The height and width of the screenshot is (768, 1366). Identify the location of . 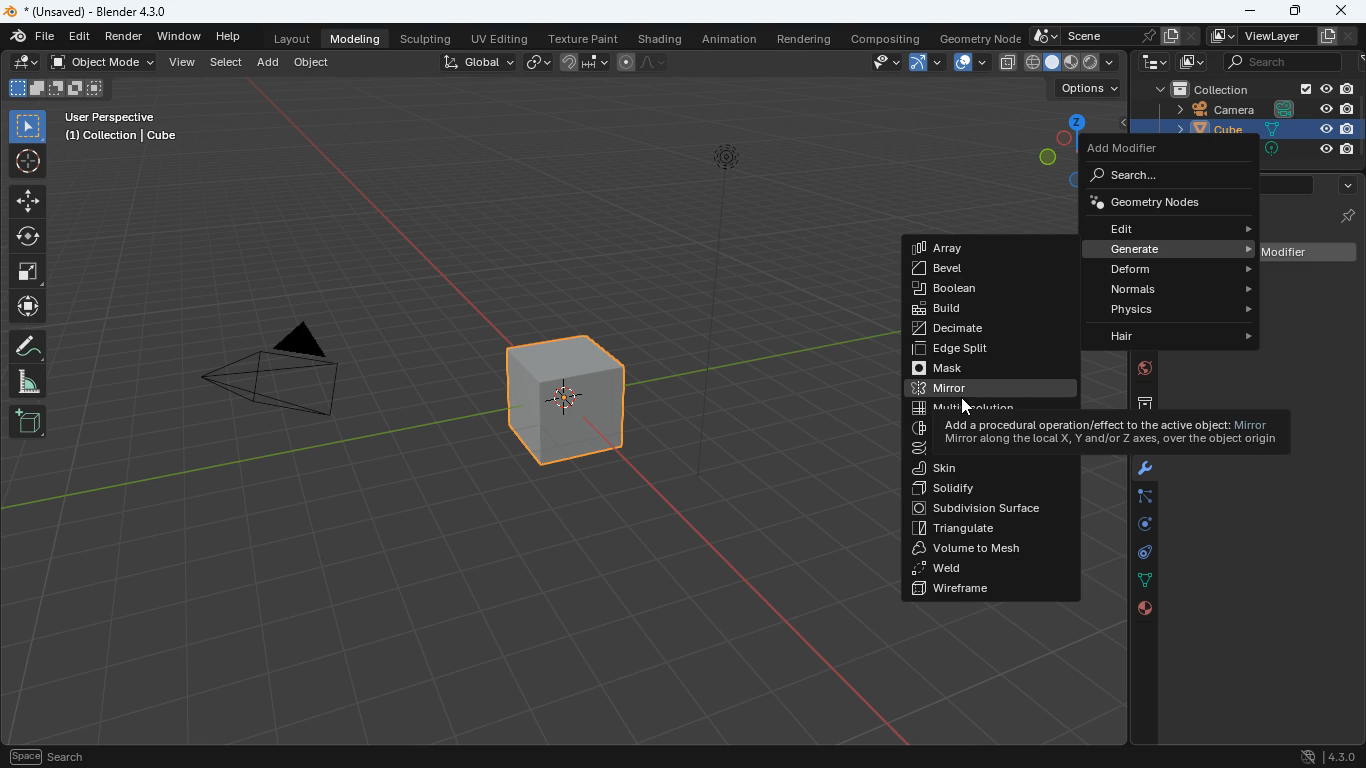
(1324, 129).